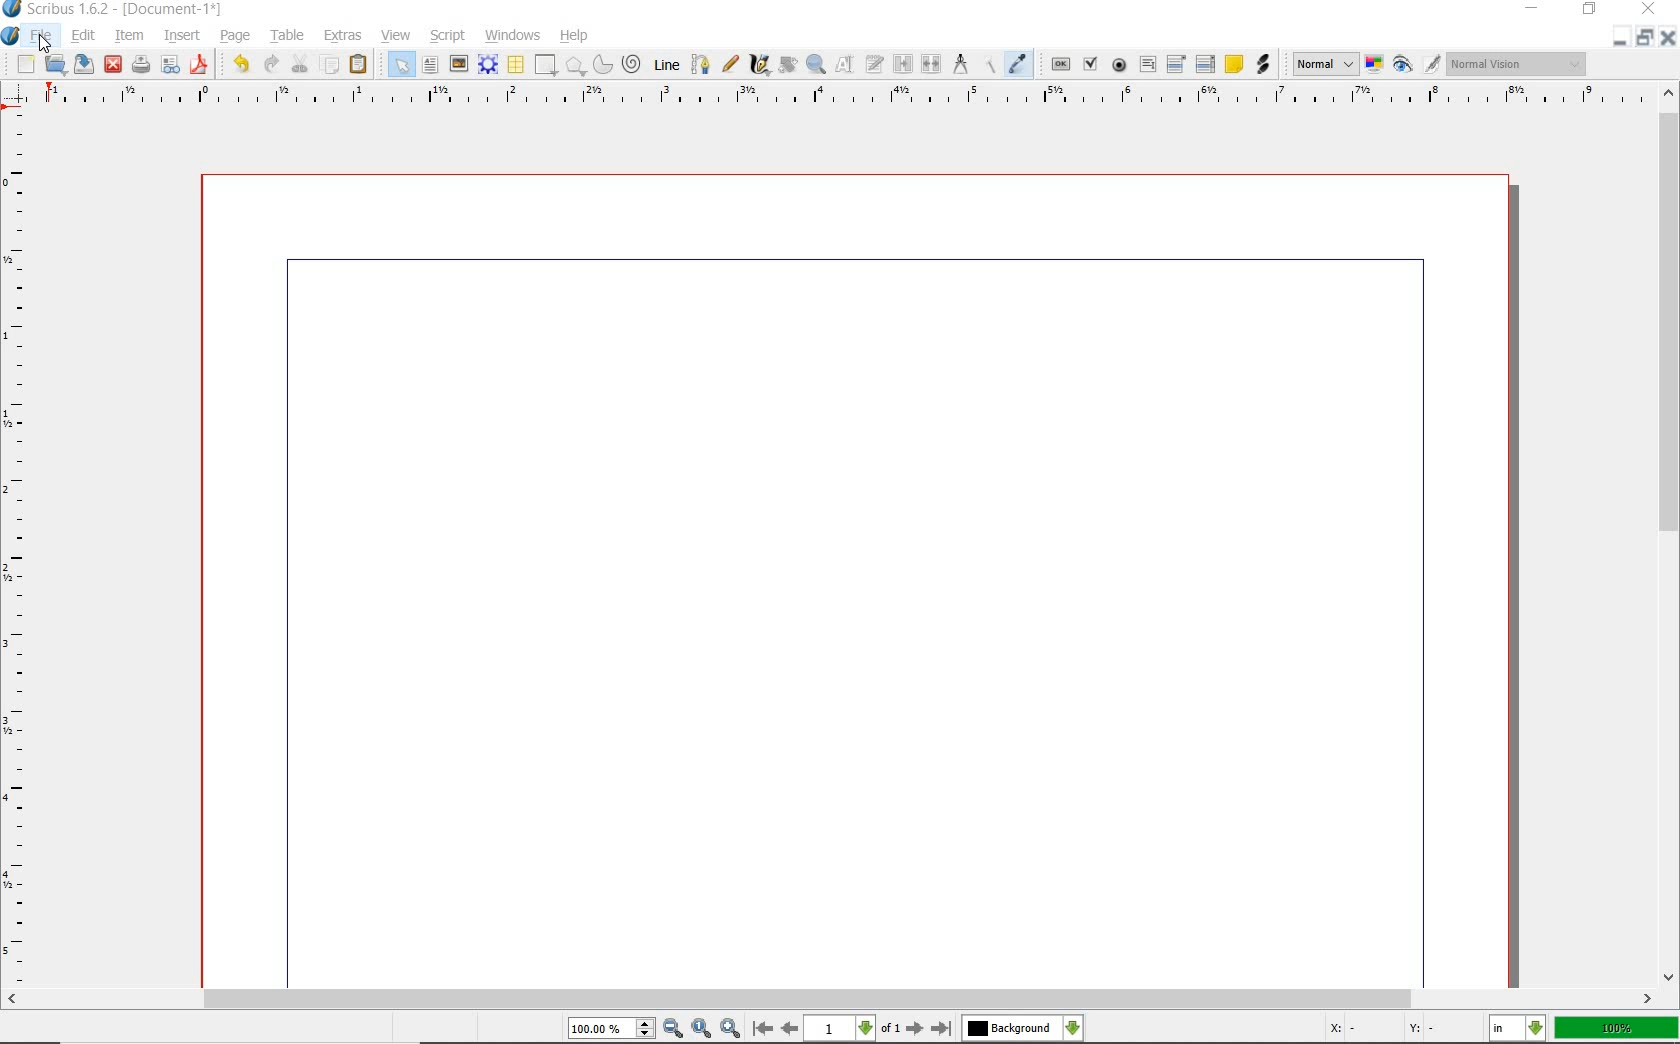 This screenshot has height=1044, width=1680. Describe the element at coordinates (46, 46) in the screenshot. I see `cursor` at that location.